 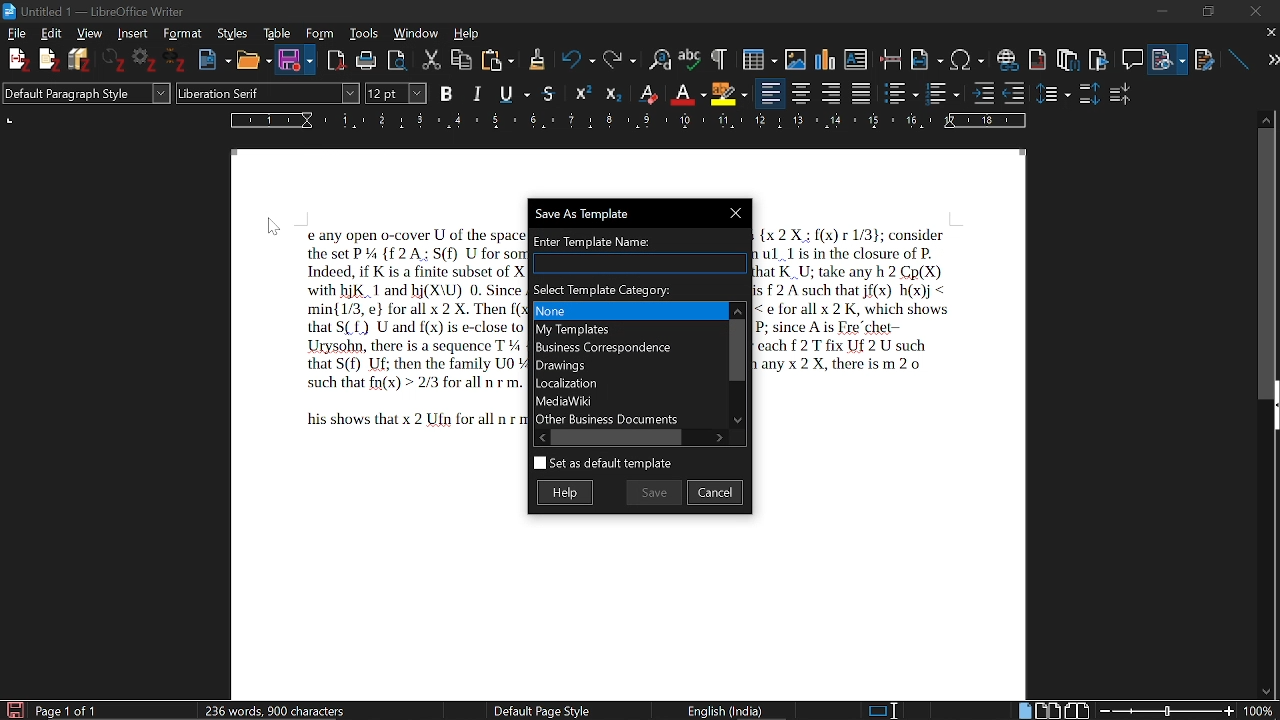 I want to click on Cut, so click(x=433, y=58).